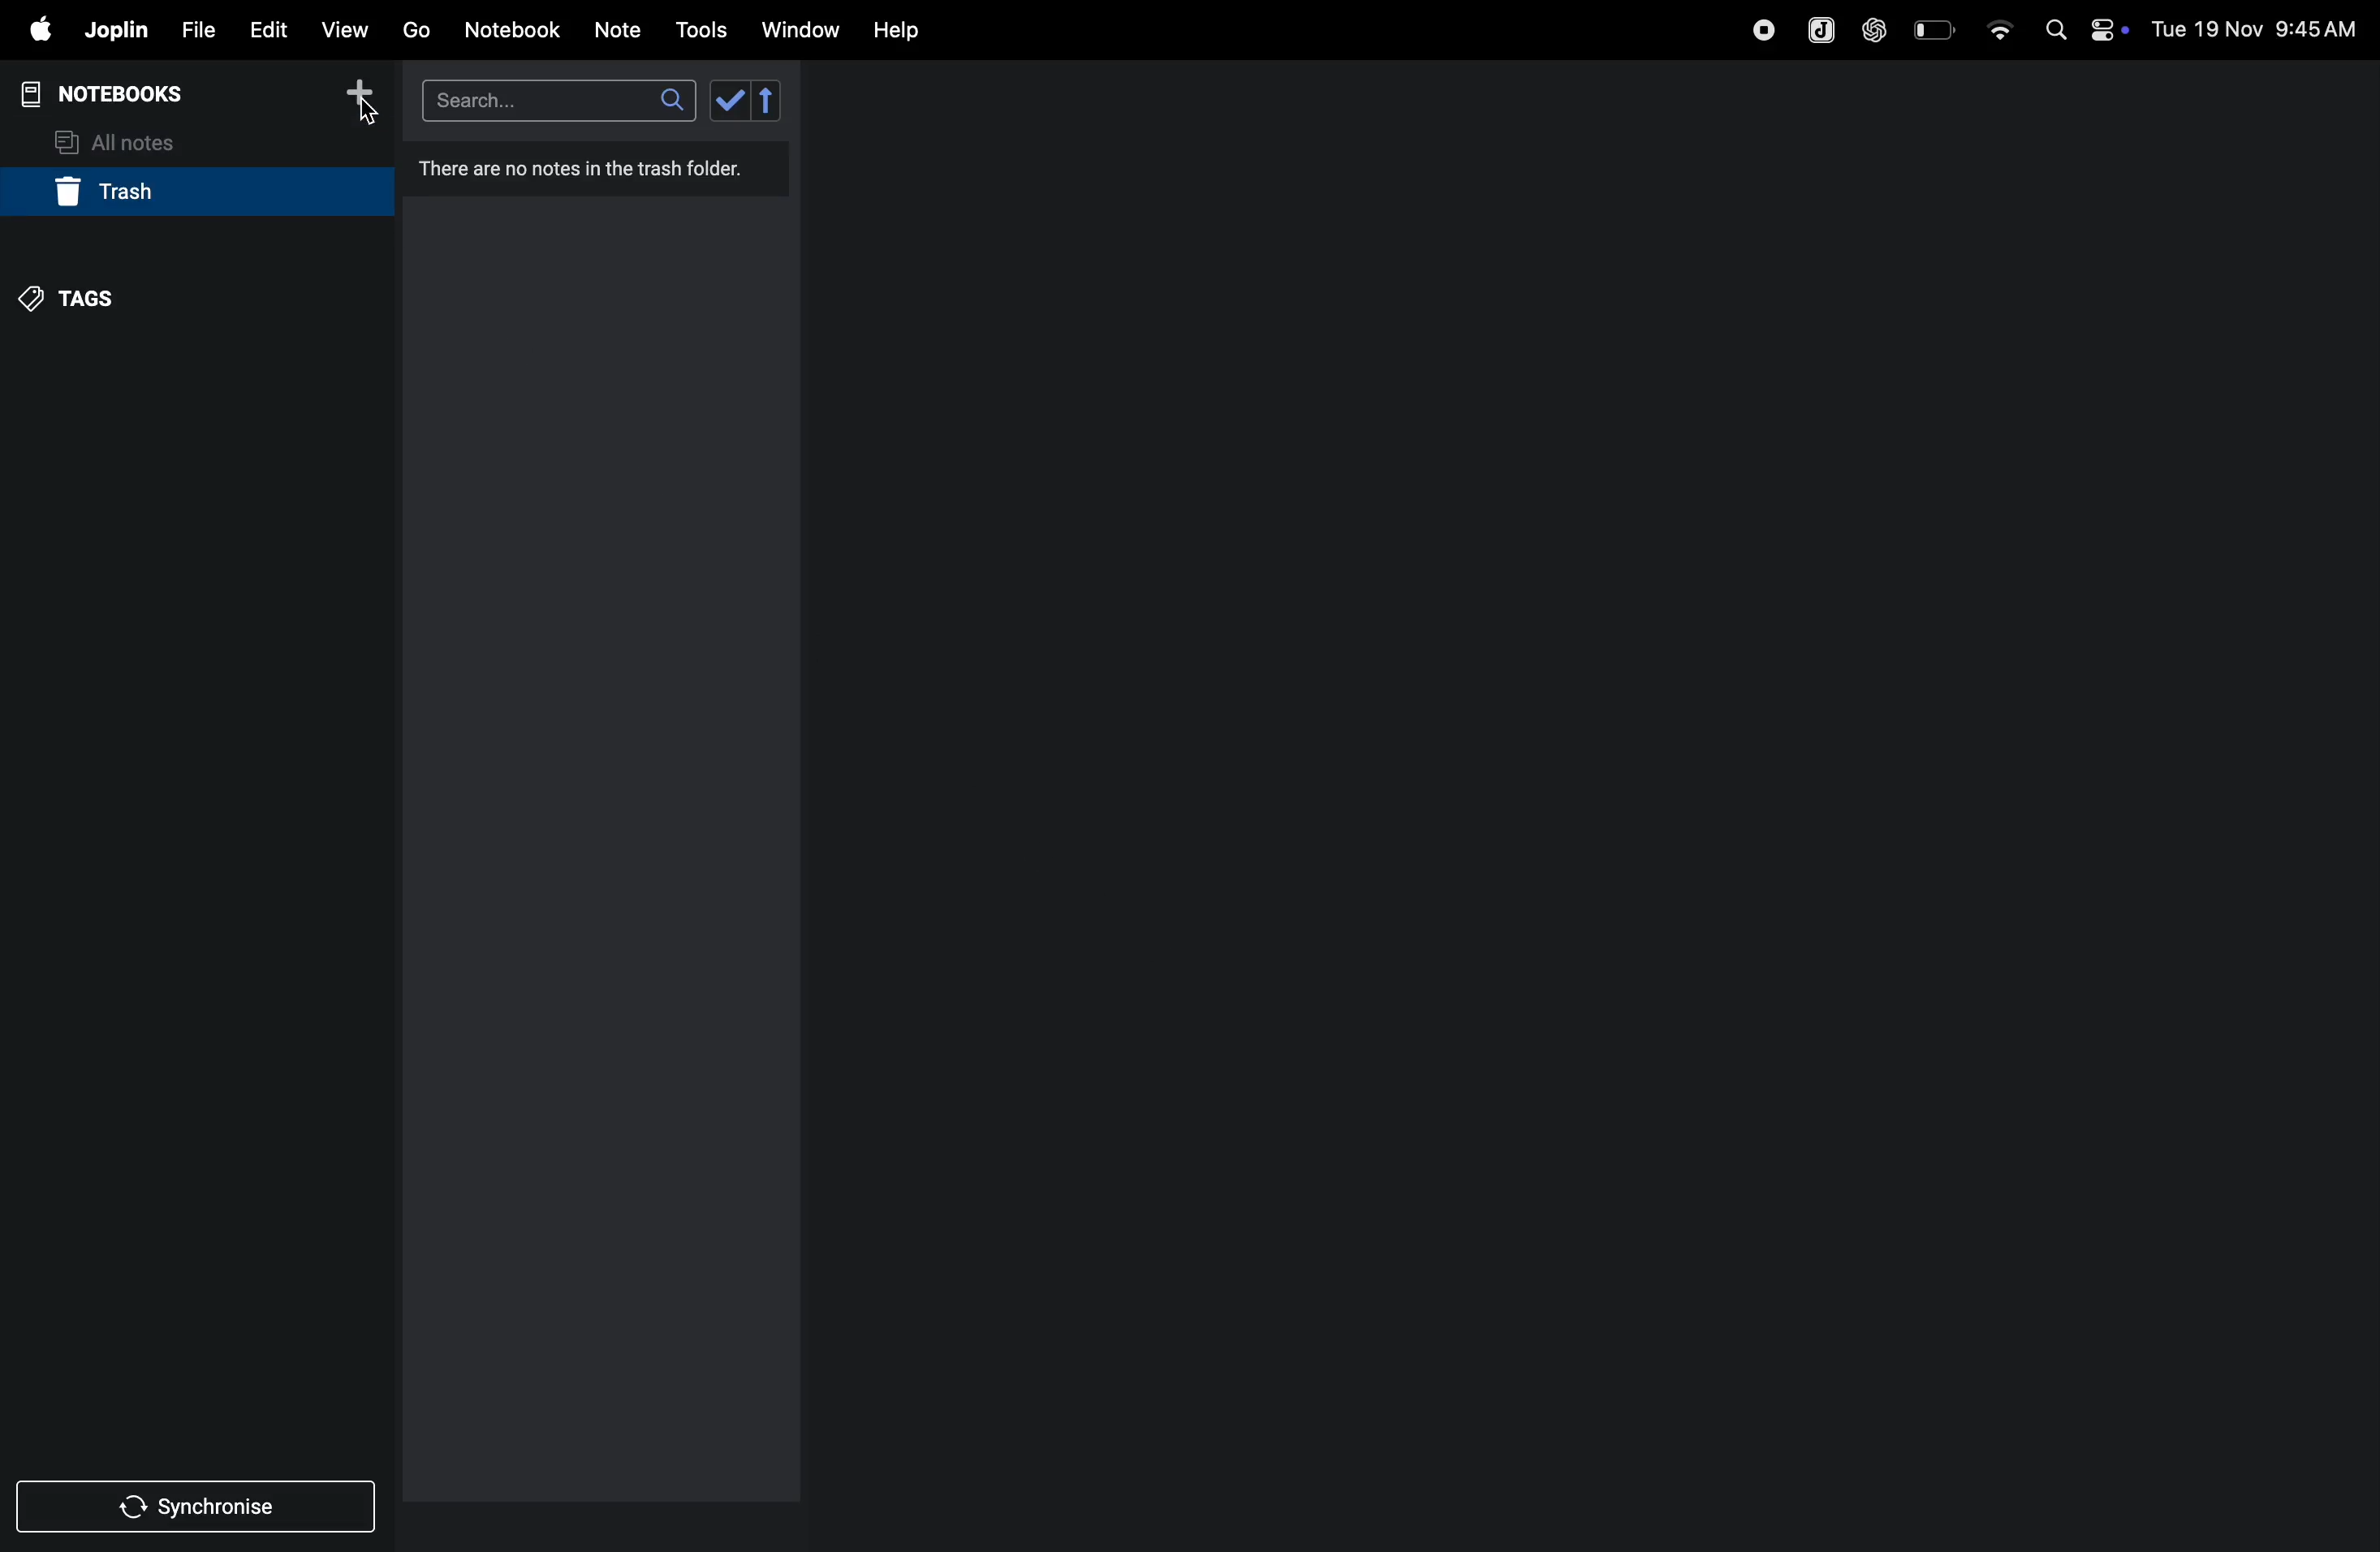 Image resolution: width=2380 pixels, height=1552 pixels. I want to click on joplin, so click(1818, 29).